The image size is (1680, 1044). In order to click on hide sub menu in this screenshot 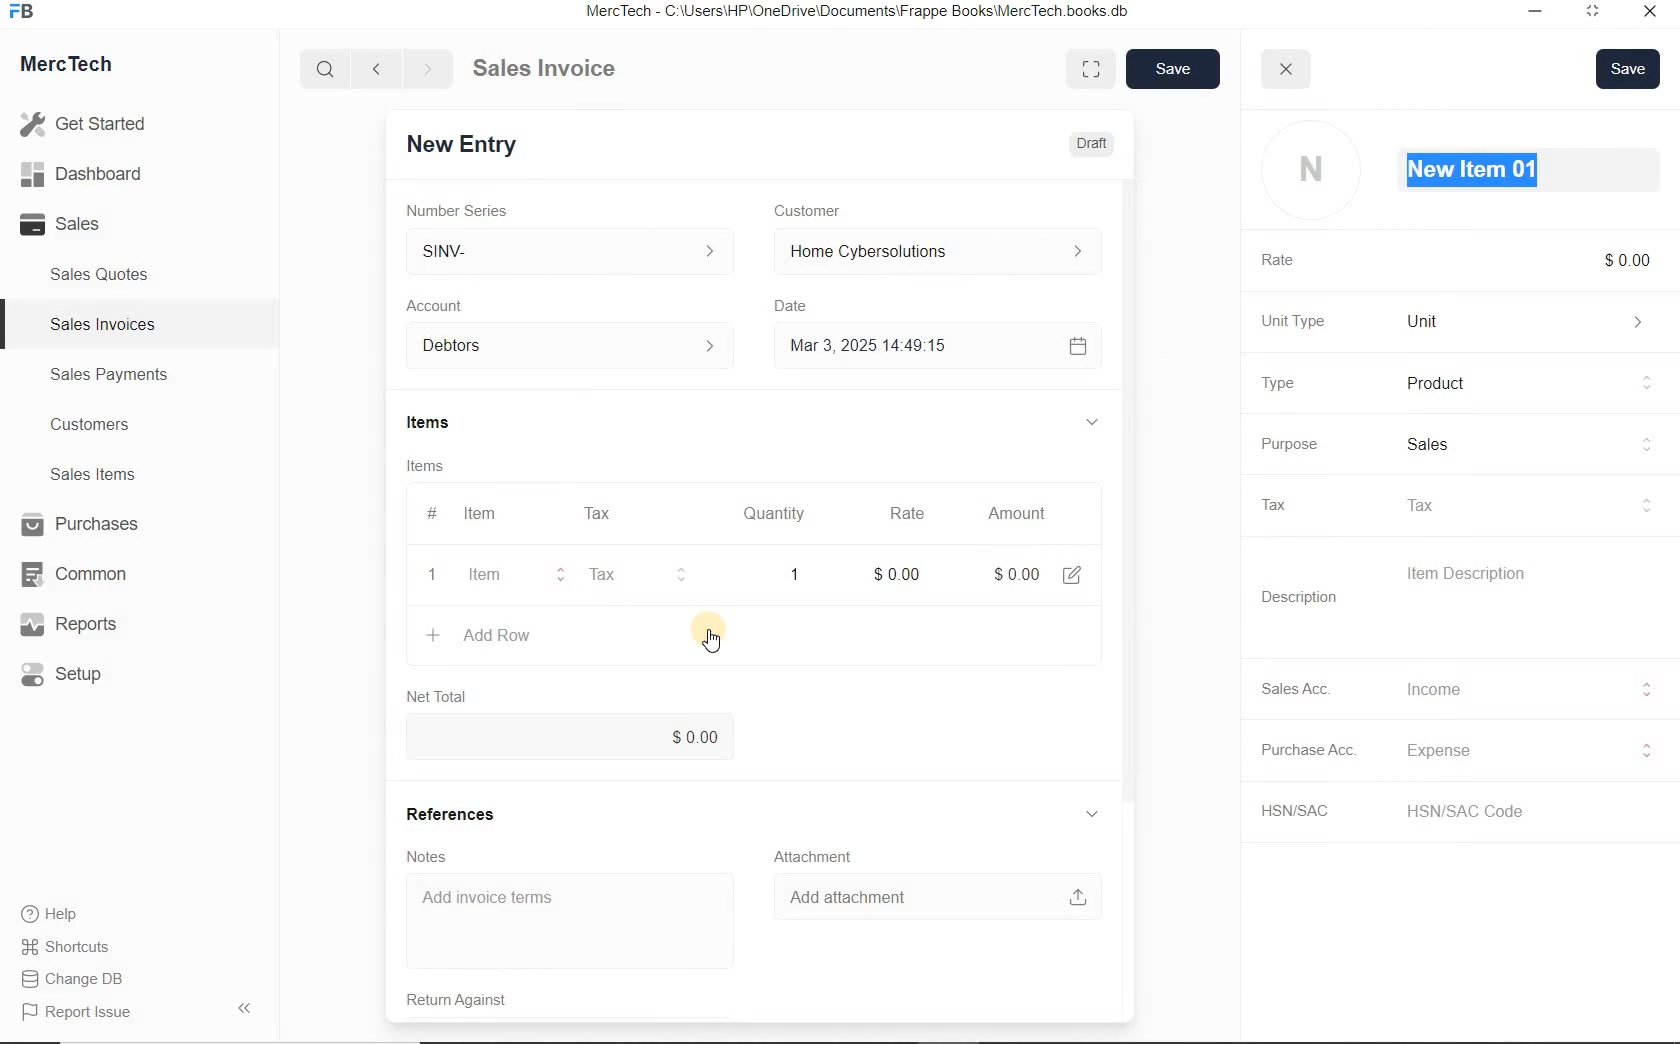, I will do `click(1093, 814)`.